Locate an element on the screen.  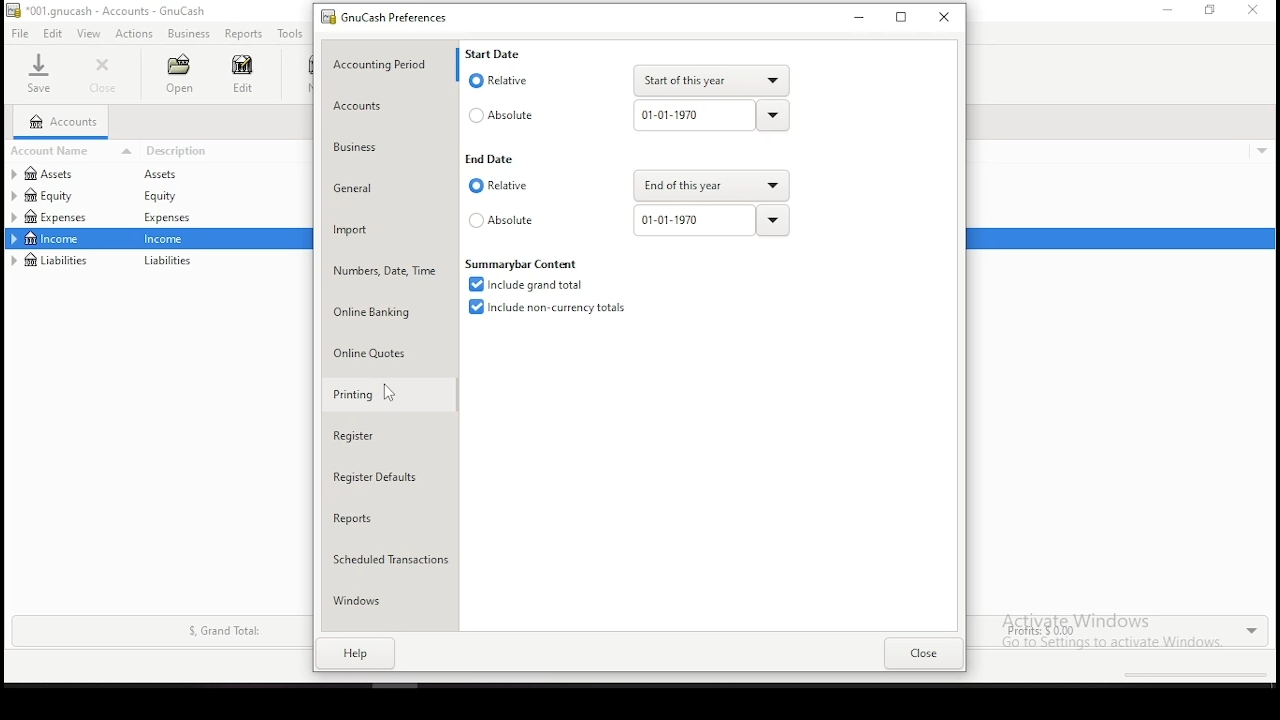
online banking is located at coordinates (386, 314).